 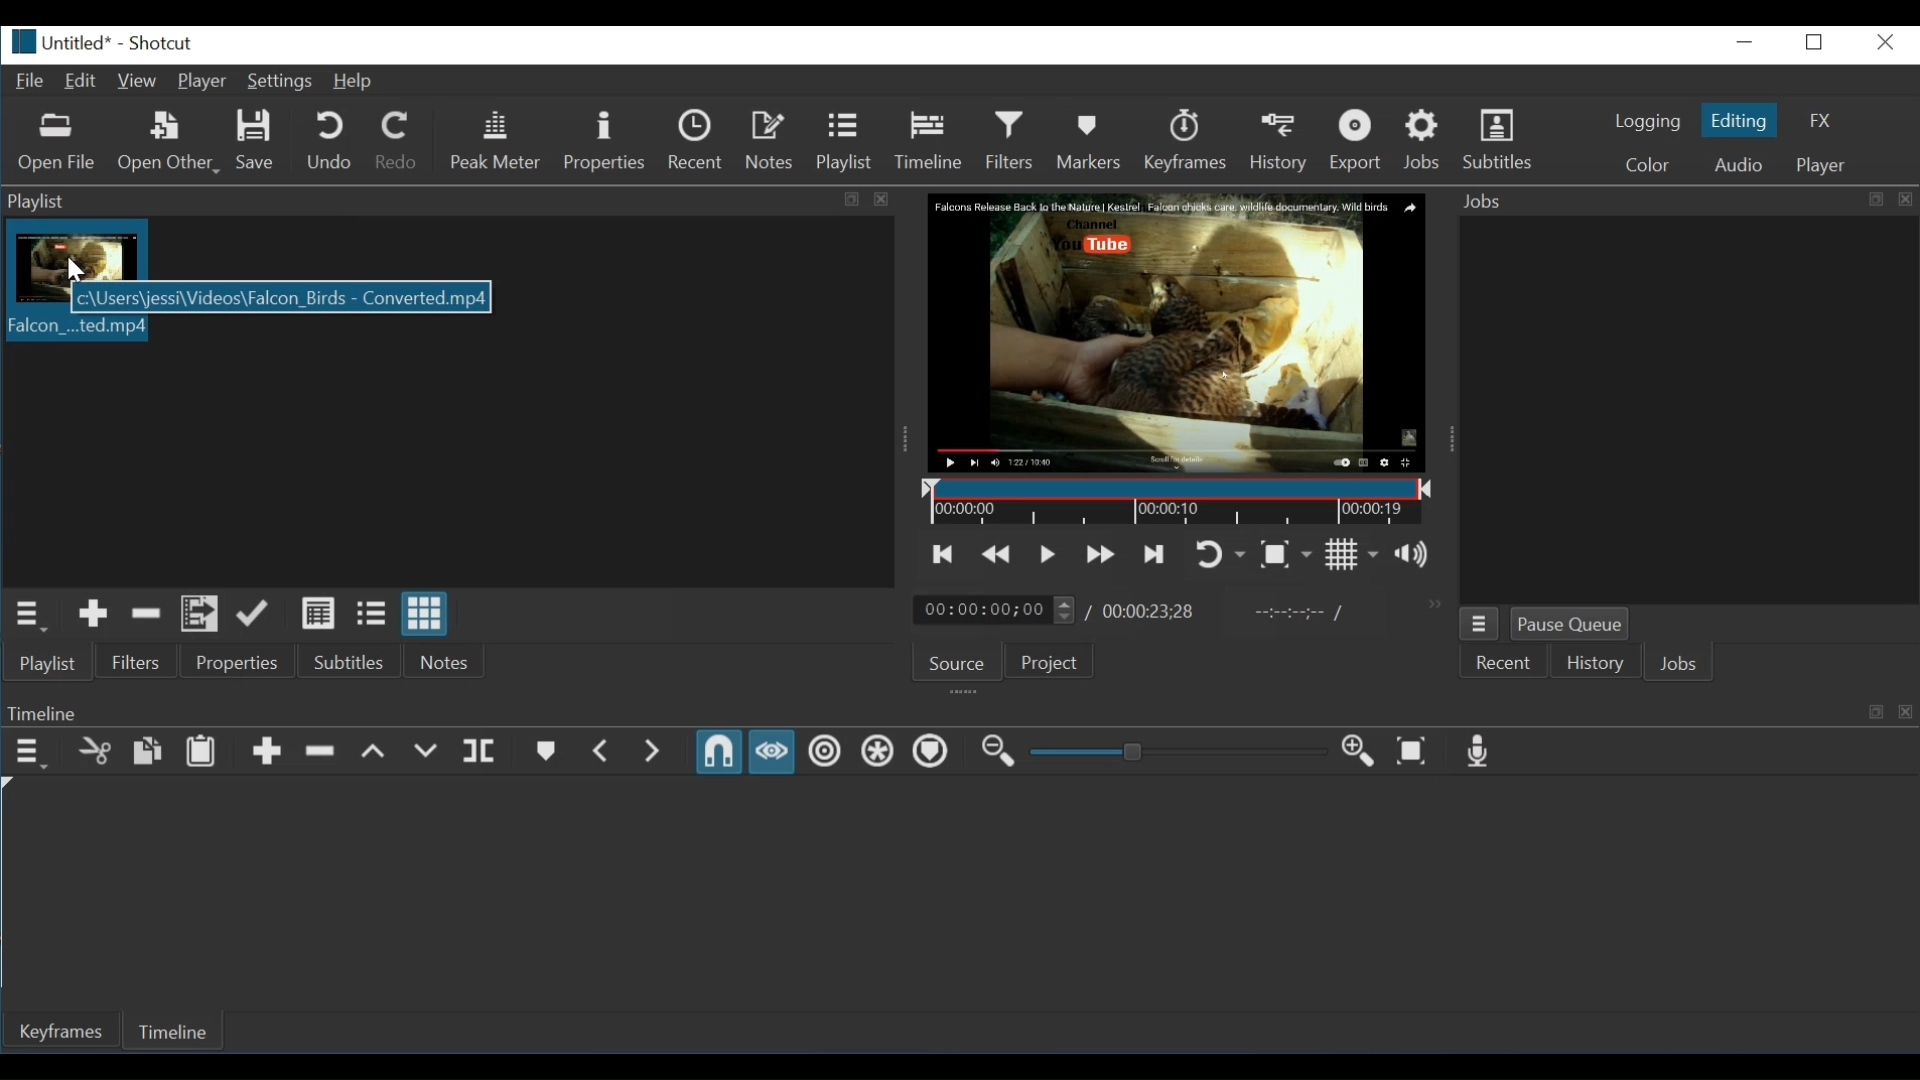 What do you see at coordinates (1351, 555) in the screenshot?
I see `Toggle grid display on the player` at bounding box center [1351, 555].